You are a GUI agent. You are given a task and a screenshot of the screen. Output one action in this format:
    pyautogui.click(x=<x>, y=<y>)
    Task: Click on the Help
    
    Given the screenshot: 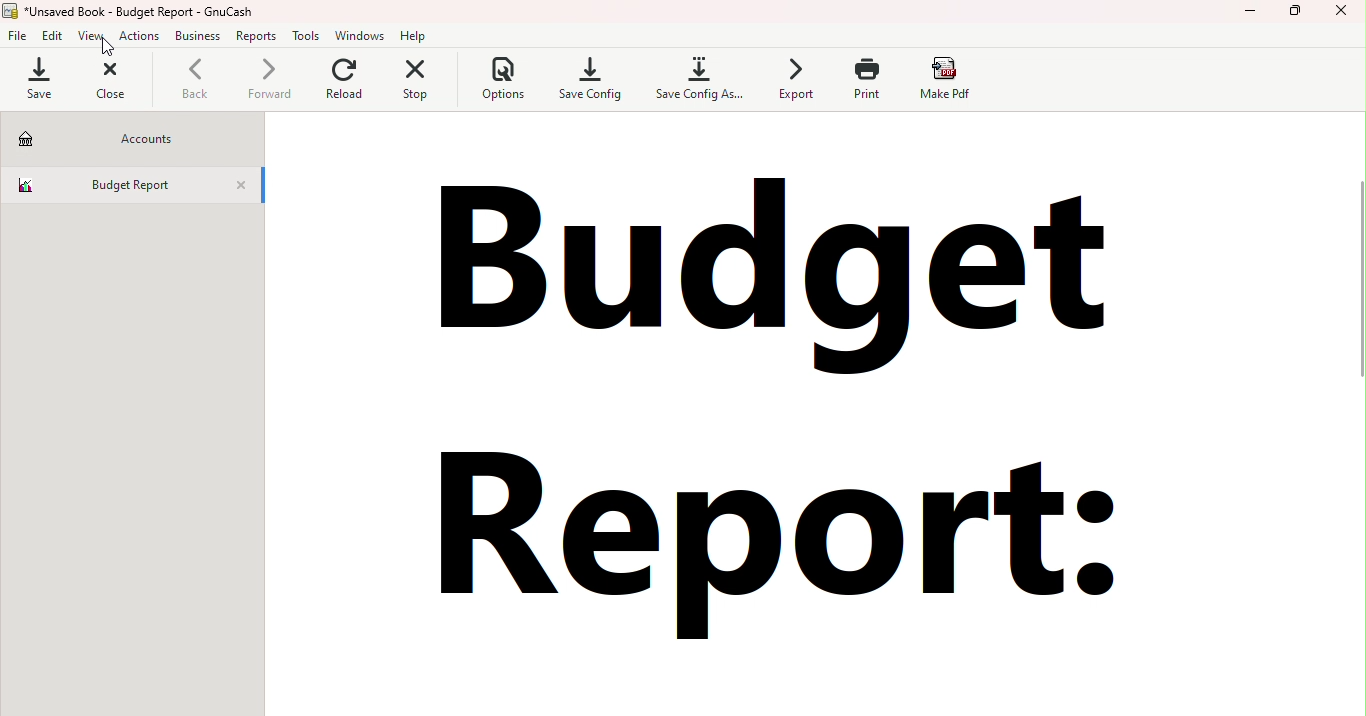 What is the action you would take?
    pyautogui.click(x=416, y=35)
    